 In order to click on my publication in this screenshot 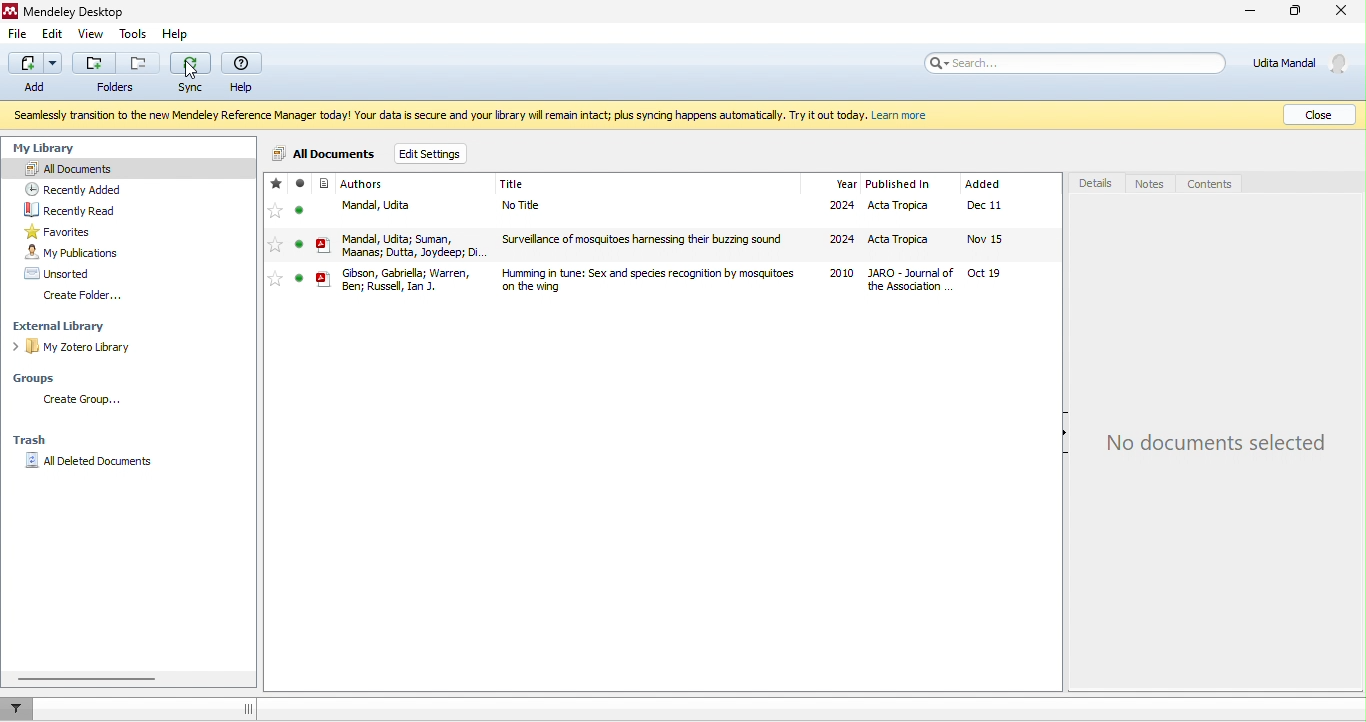, I will do `click(74, 251)`.